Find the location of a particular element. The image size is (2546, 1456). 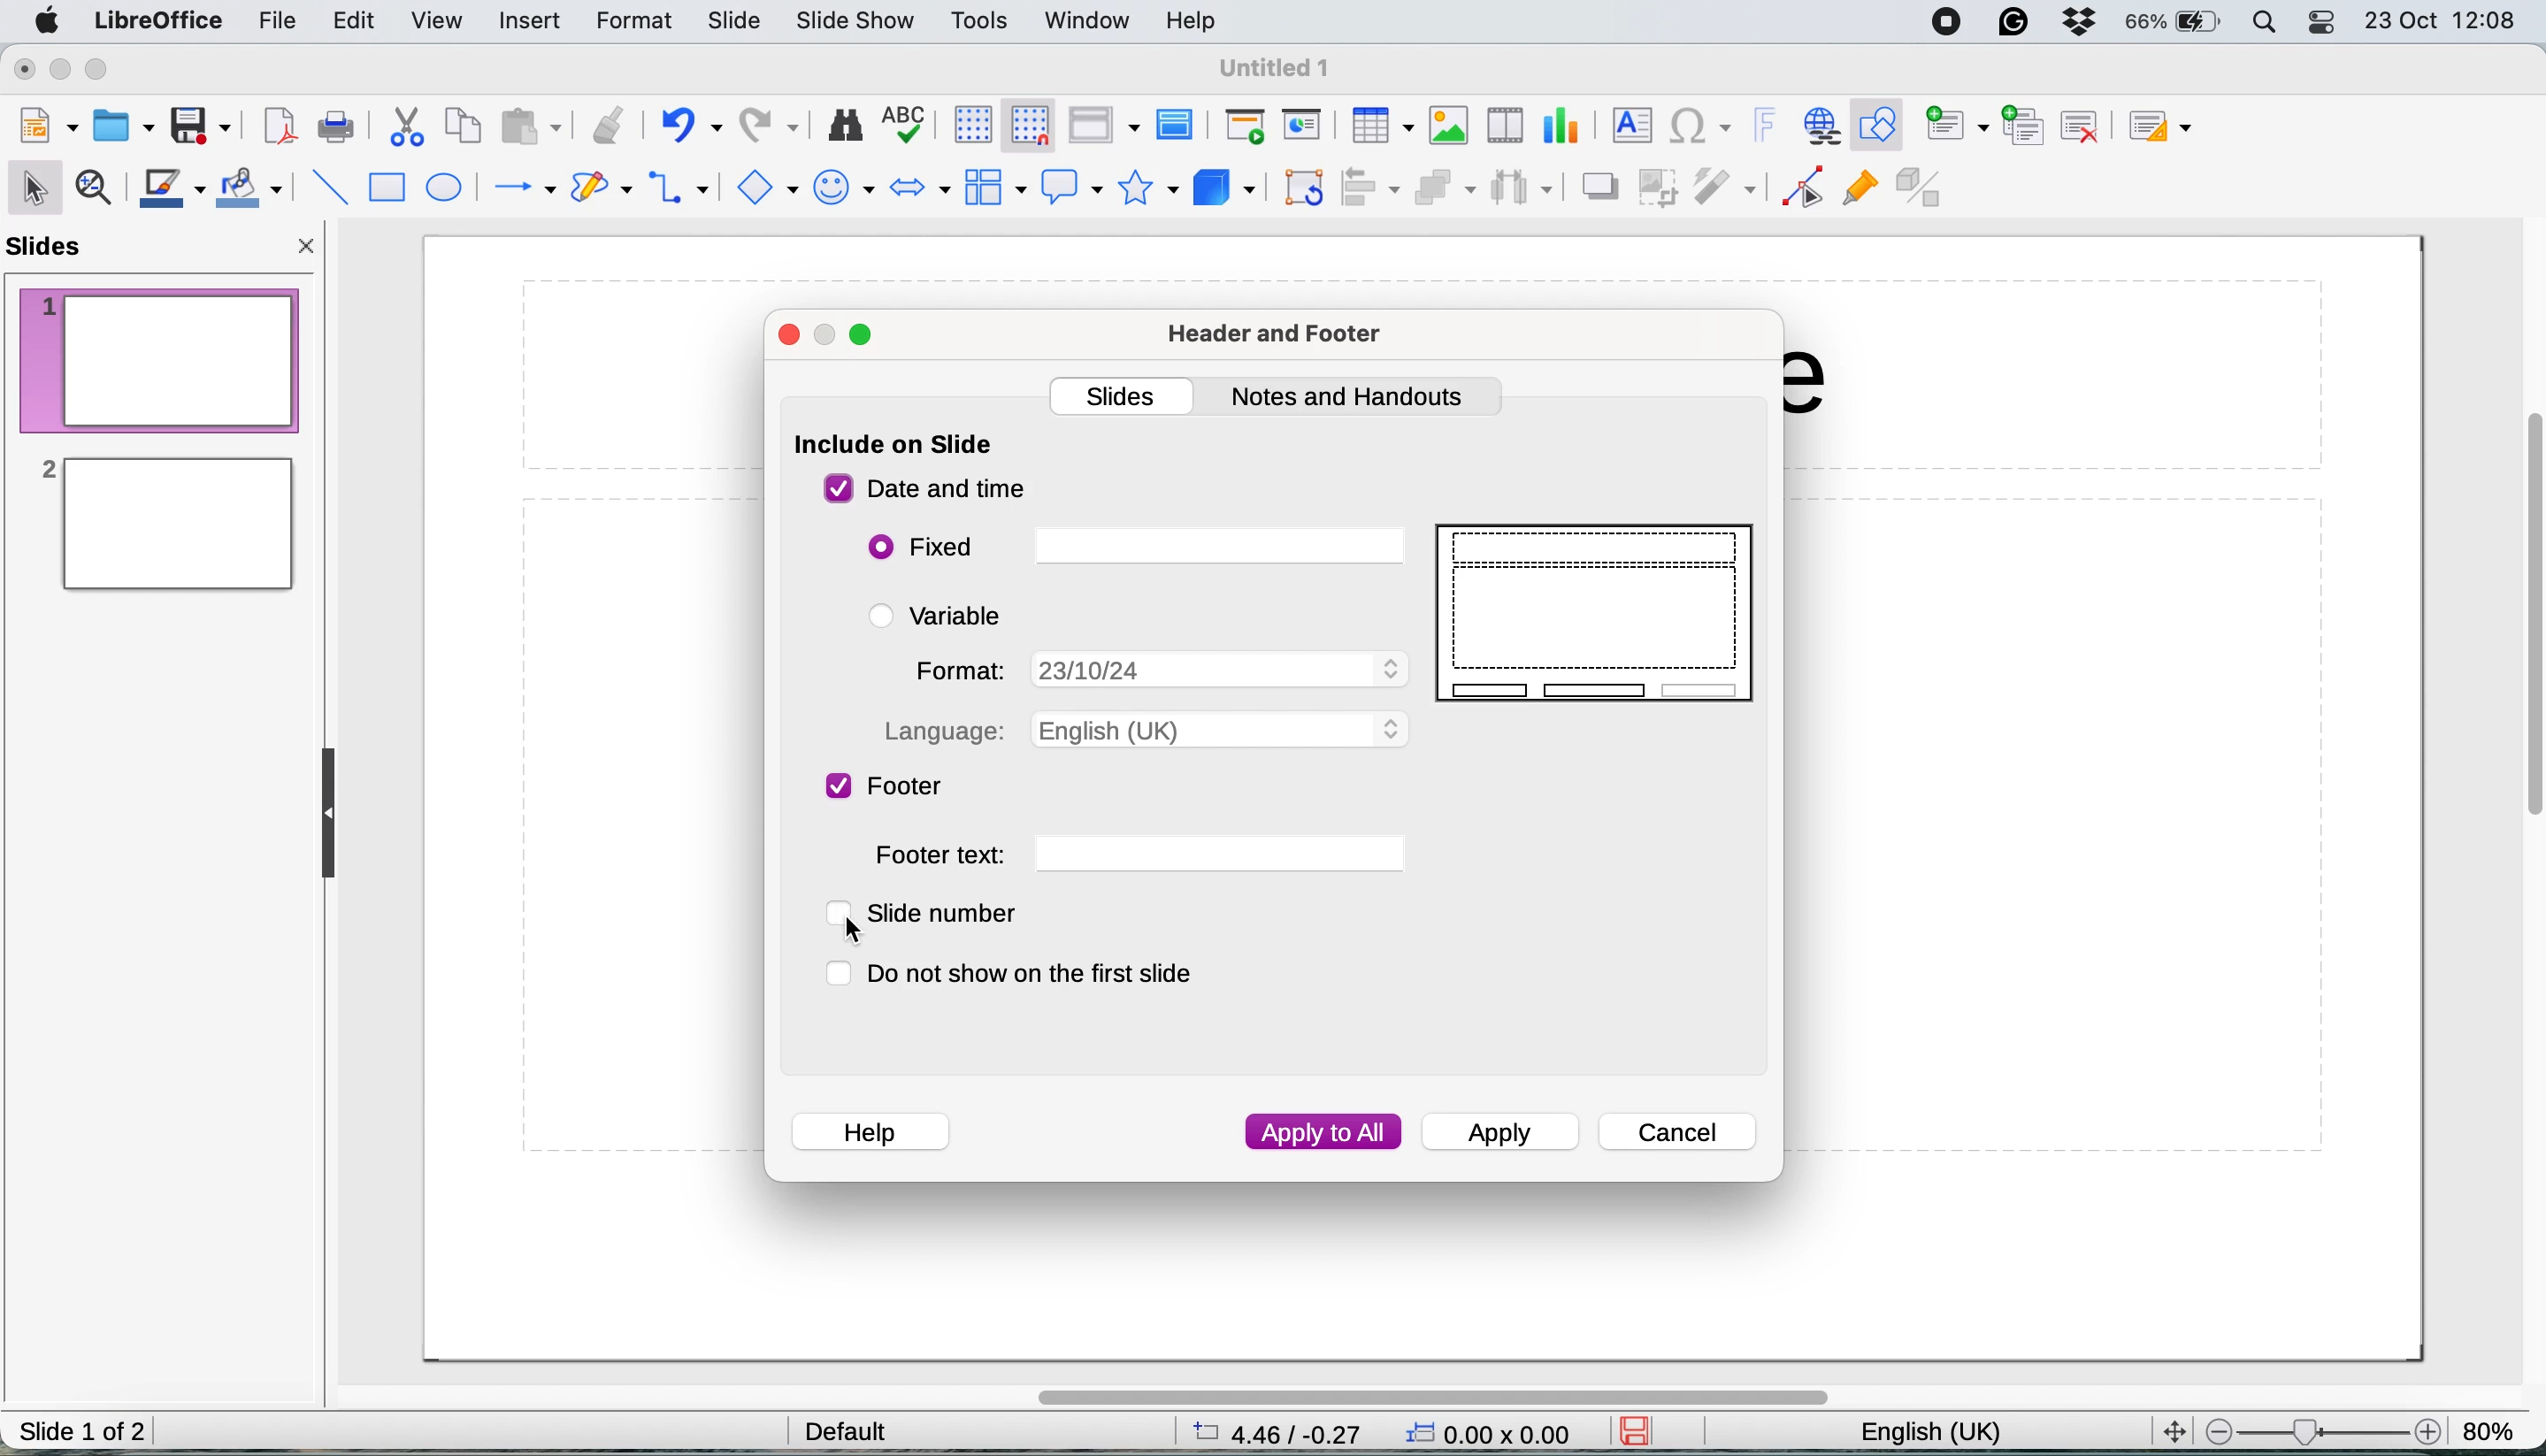

control center is located at coordinates (2324, 25).